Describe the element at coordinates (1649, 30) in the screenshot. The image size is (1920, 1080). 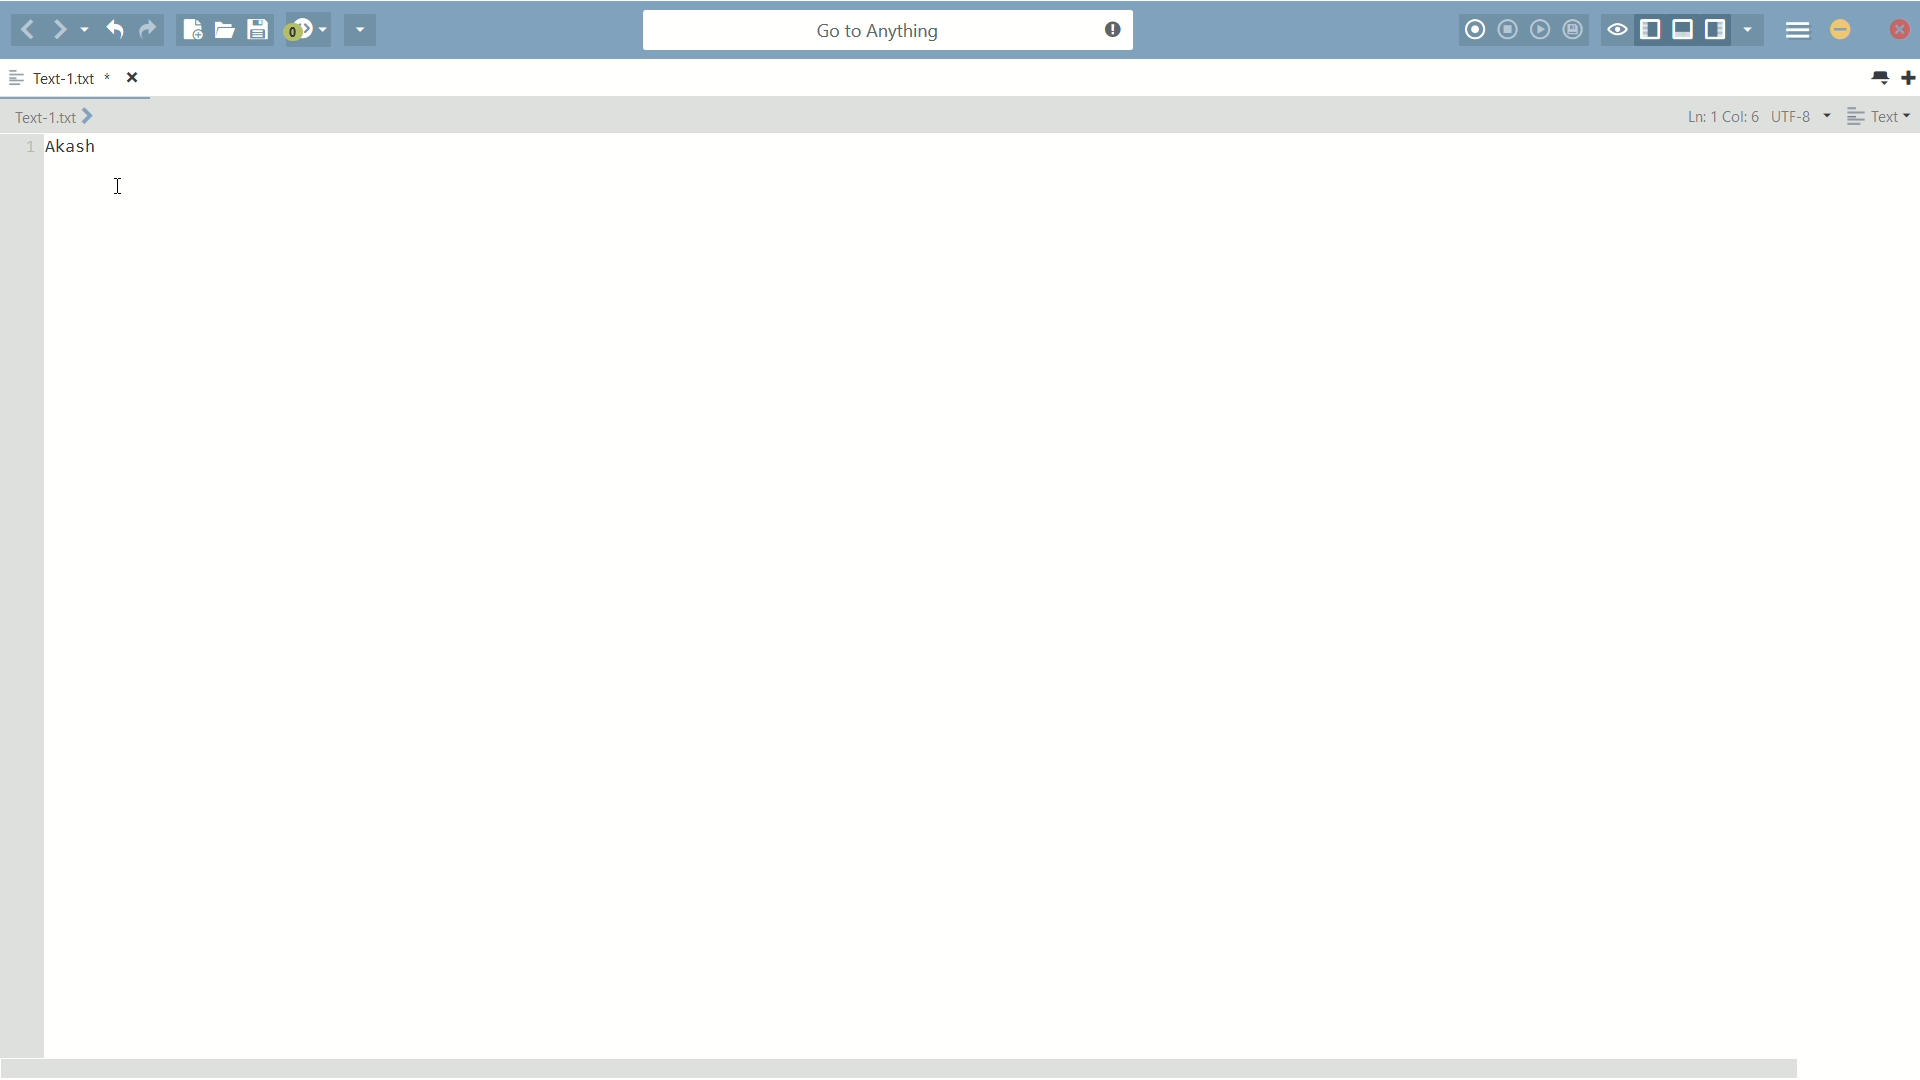
I see `show/hide left panel` at that location.